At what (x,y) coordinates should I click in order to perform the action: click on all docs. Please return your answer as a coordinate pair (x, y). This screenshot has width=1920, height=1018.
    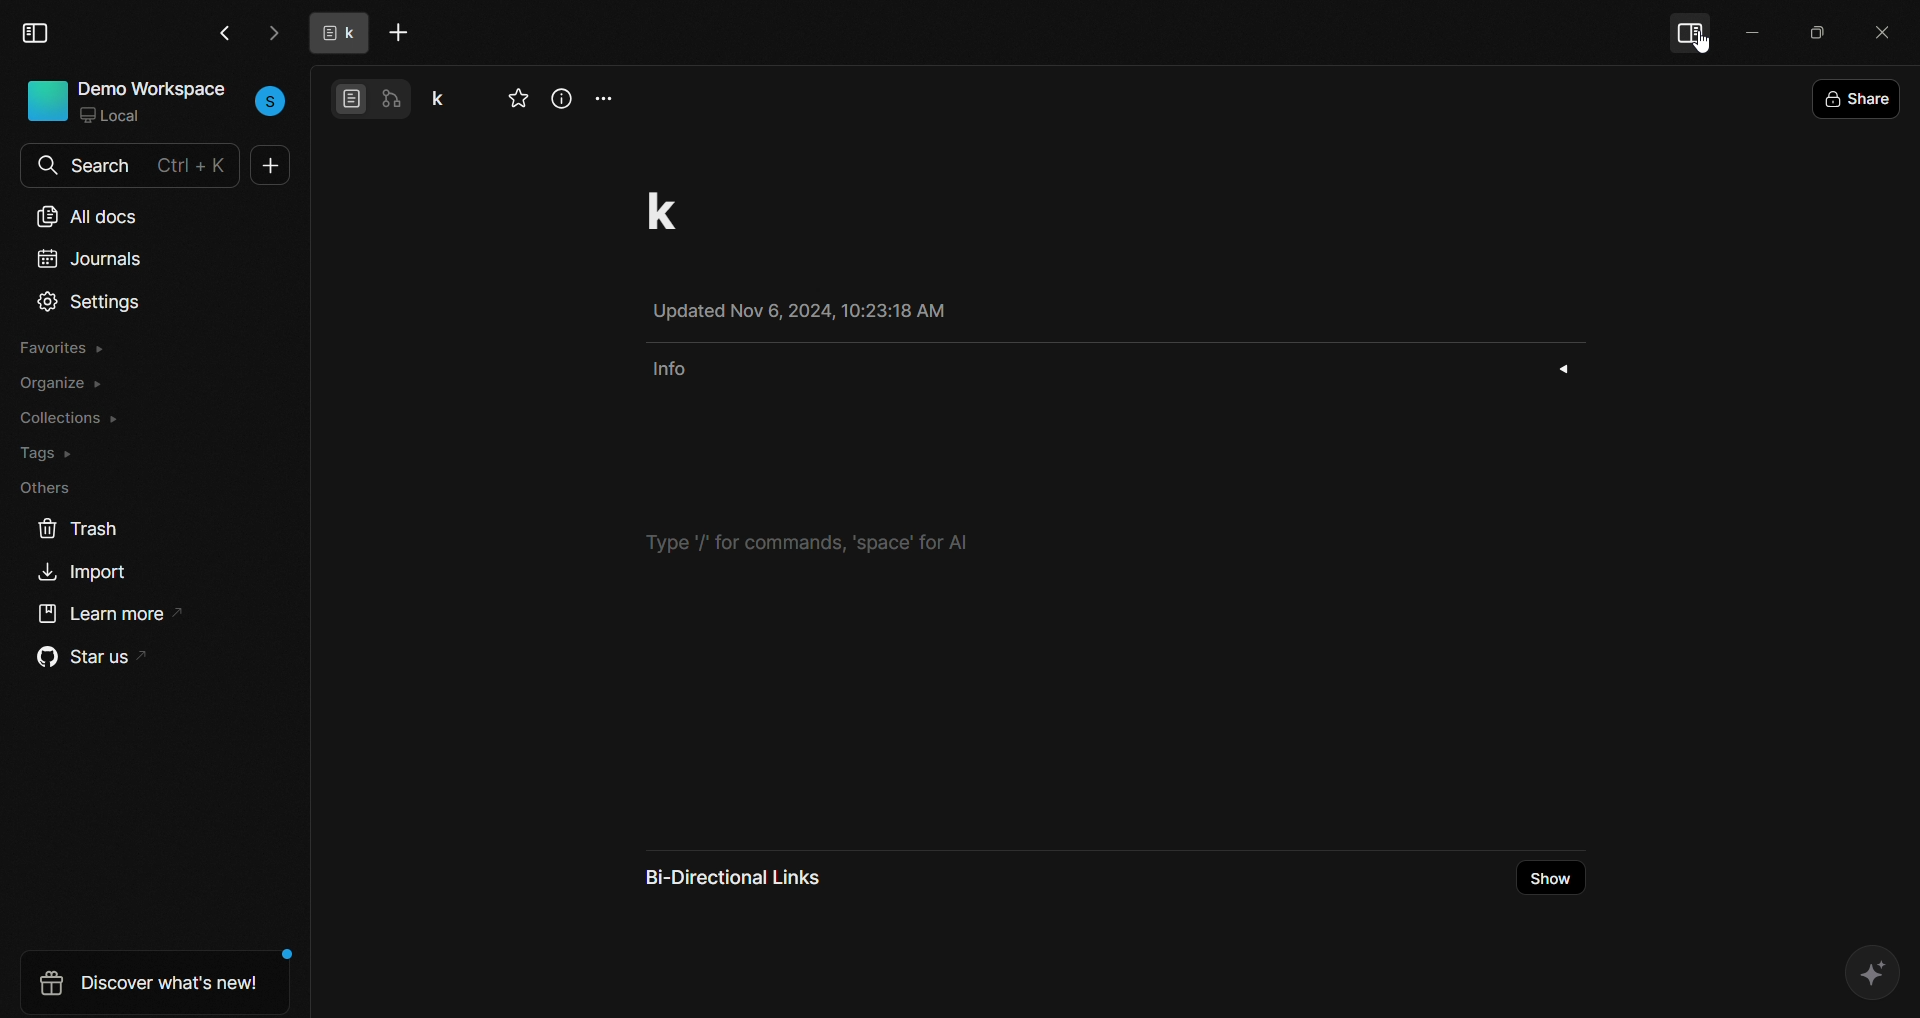
    Looking at the image, I should click on (88, 212).